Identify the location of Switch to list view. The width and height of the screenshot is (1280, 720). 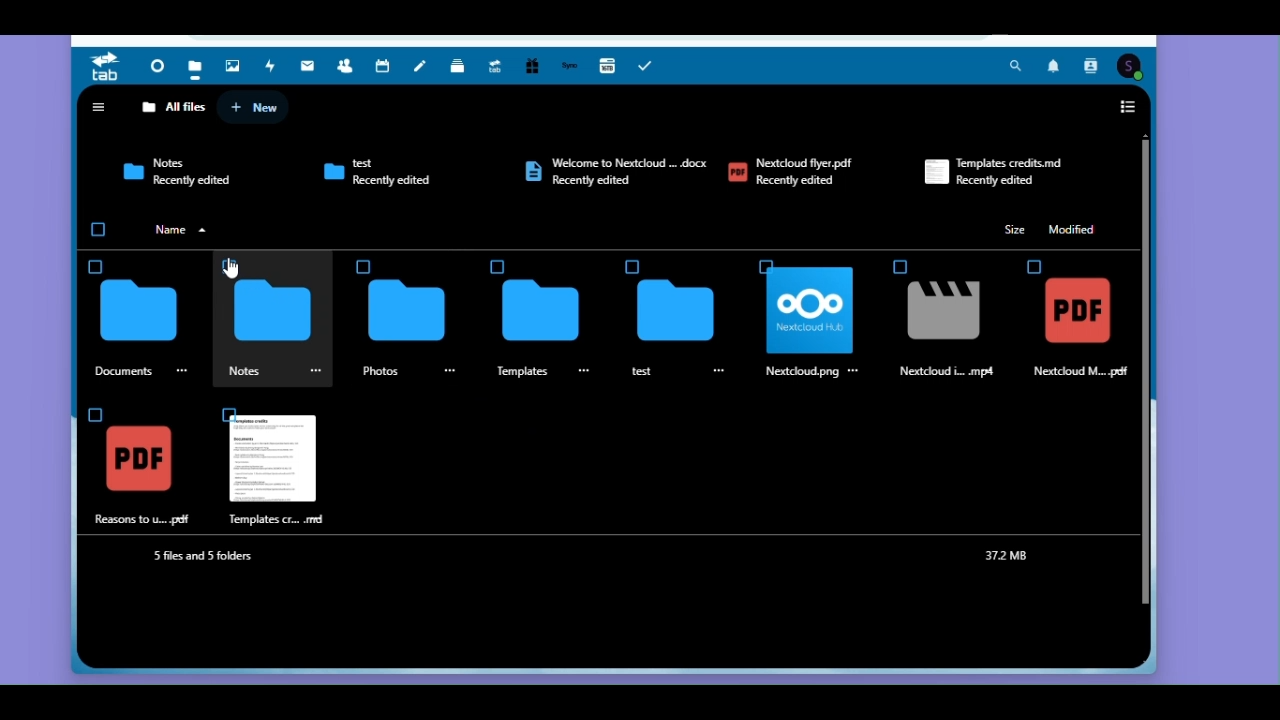
(1128, 110).